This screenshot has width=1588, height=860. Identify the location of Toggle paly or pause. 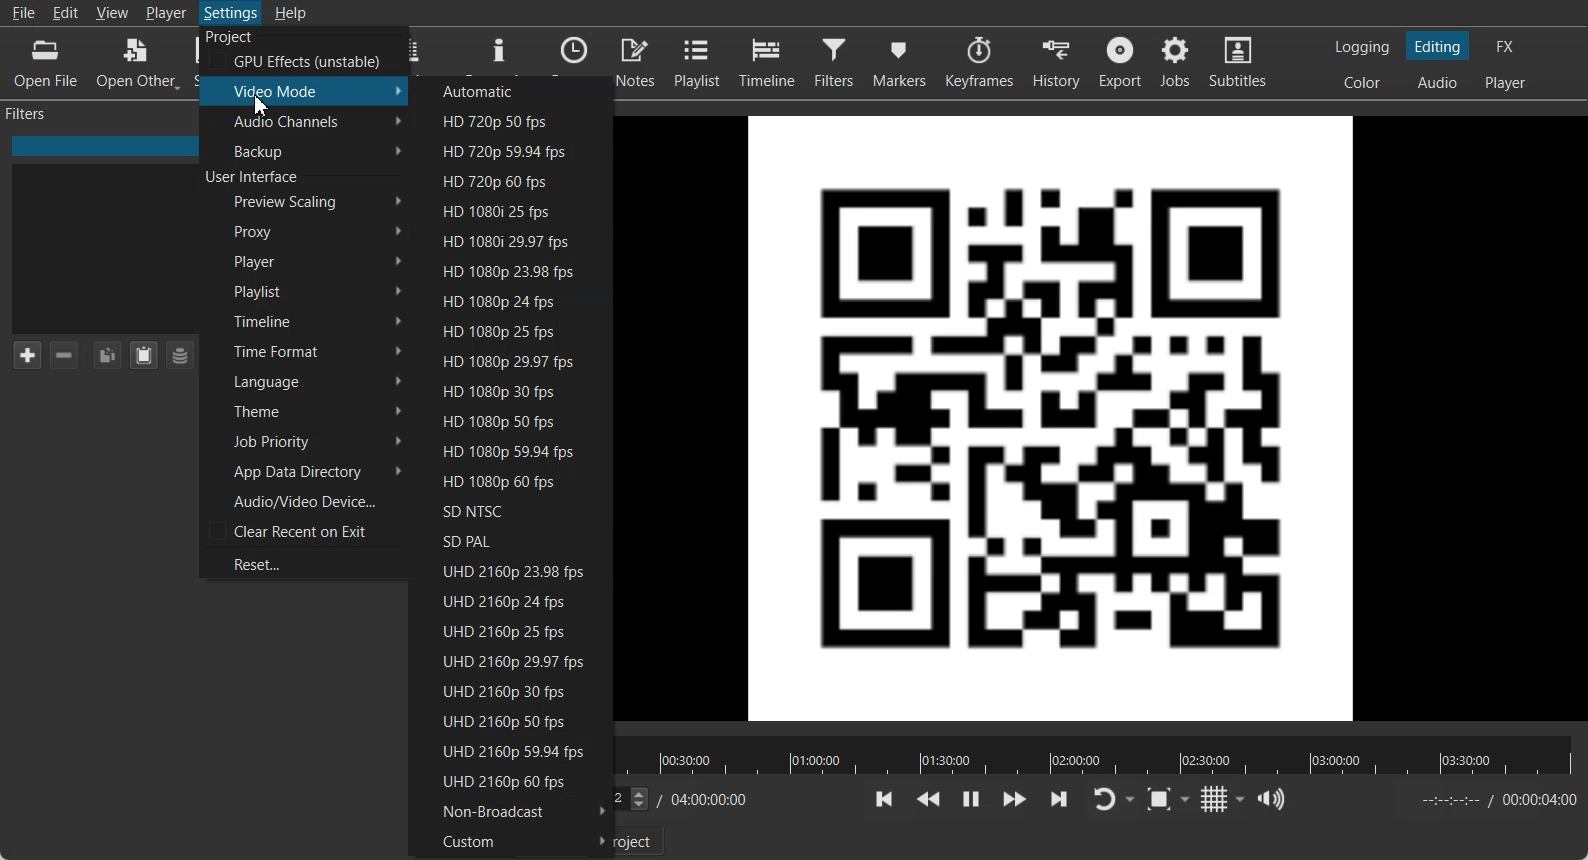
(969, 800).